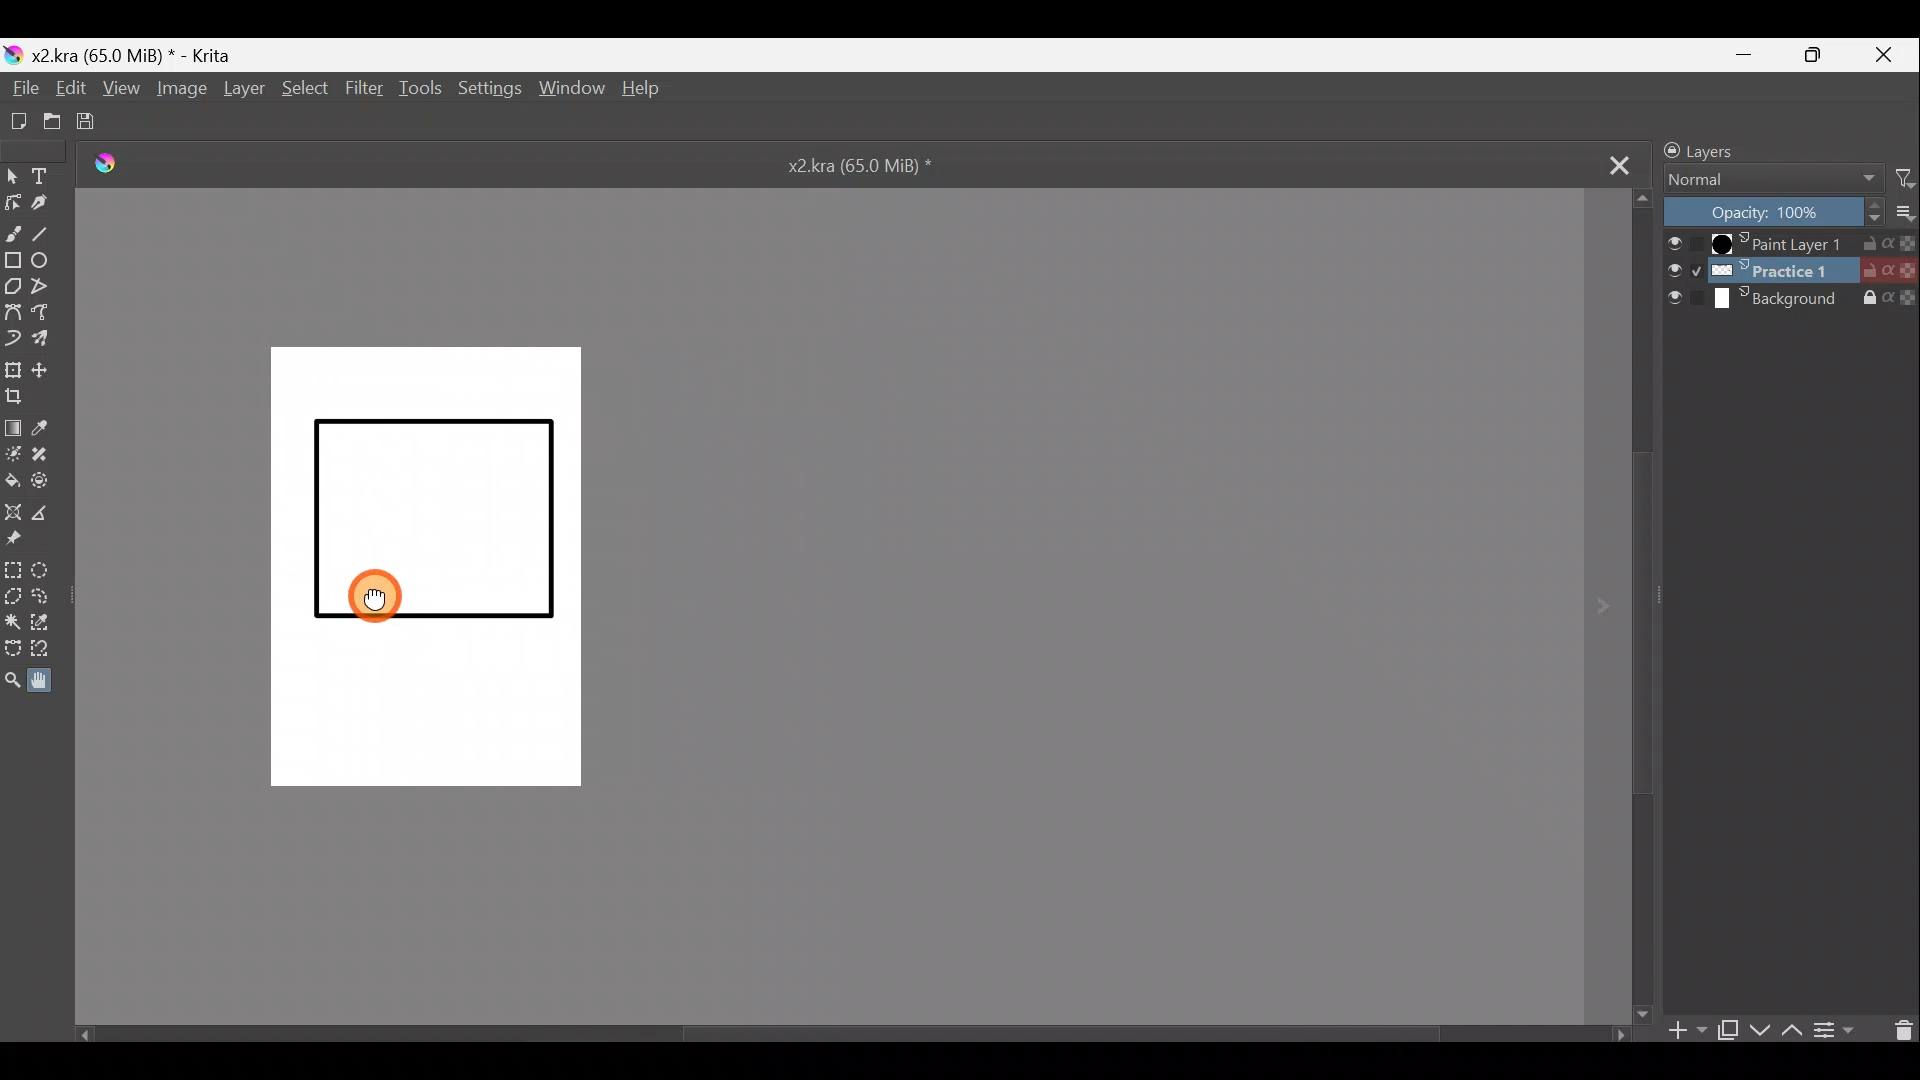  Describe the element at coordinates (127, 56) in the screenshot. I see `) x2kra (65.0 MiB) * - Krita` at that location.